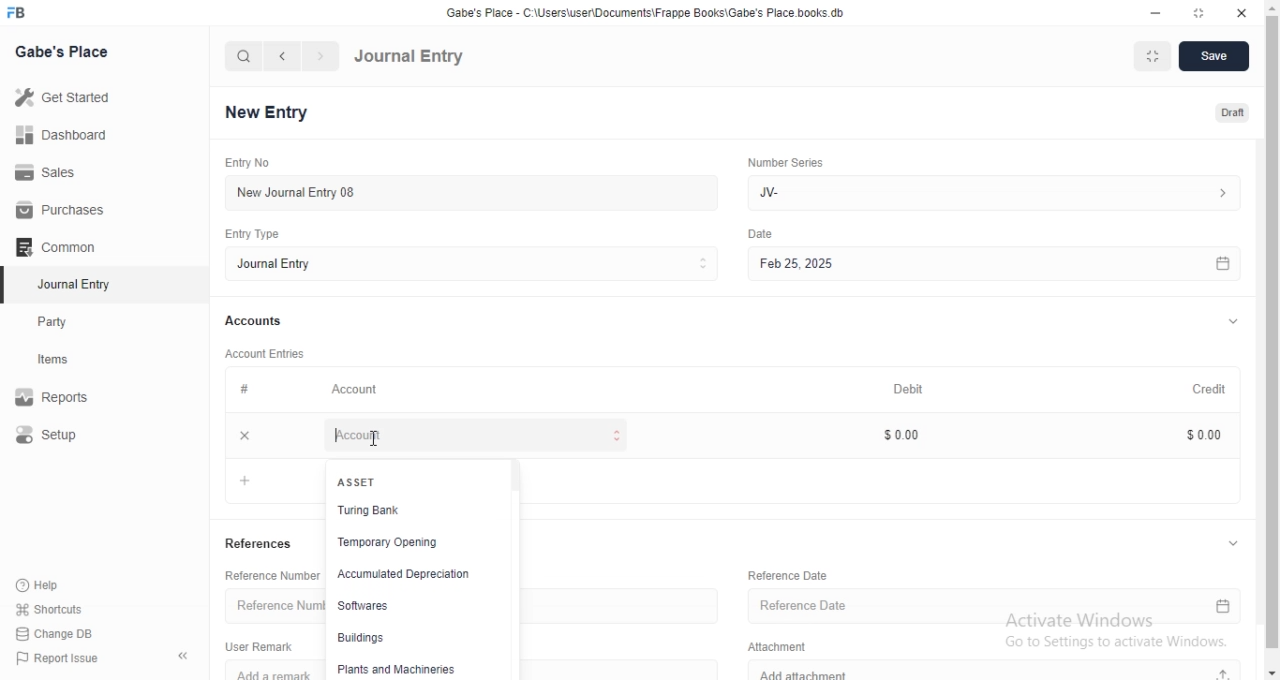 This screenshot has height=680, width=1280. What do you see at coordinates (67, 658) in the screenshot?
I see `Report Issue` at bounding box center [67, 658].